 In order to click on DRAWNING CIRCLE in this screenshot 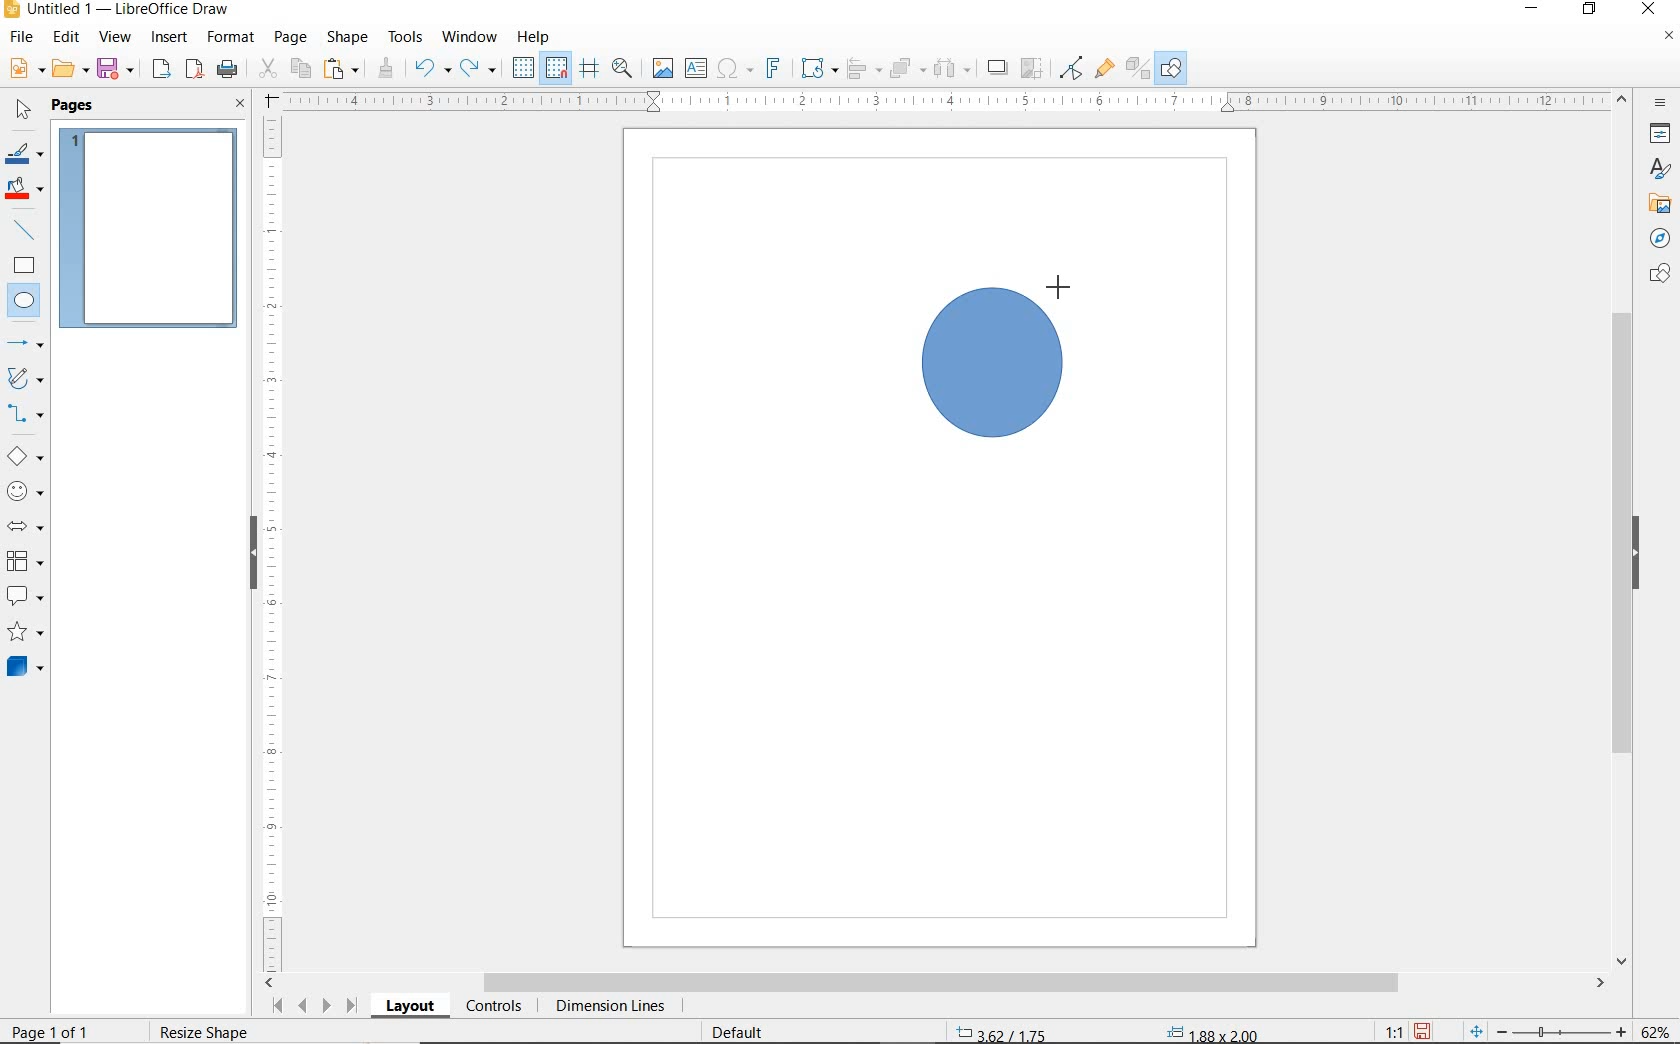, I will do `click(996, 365)`.